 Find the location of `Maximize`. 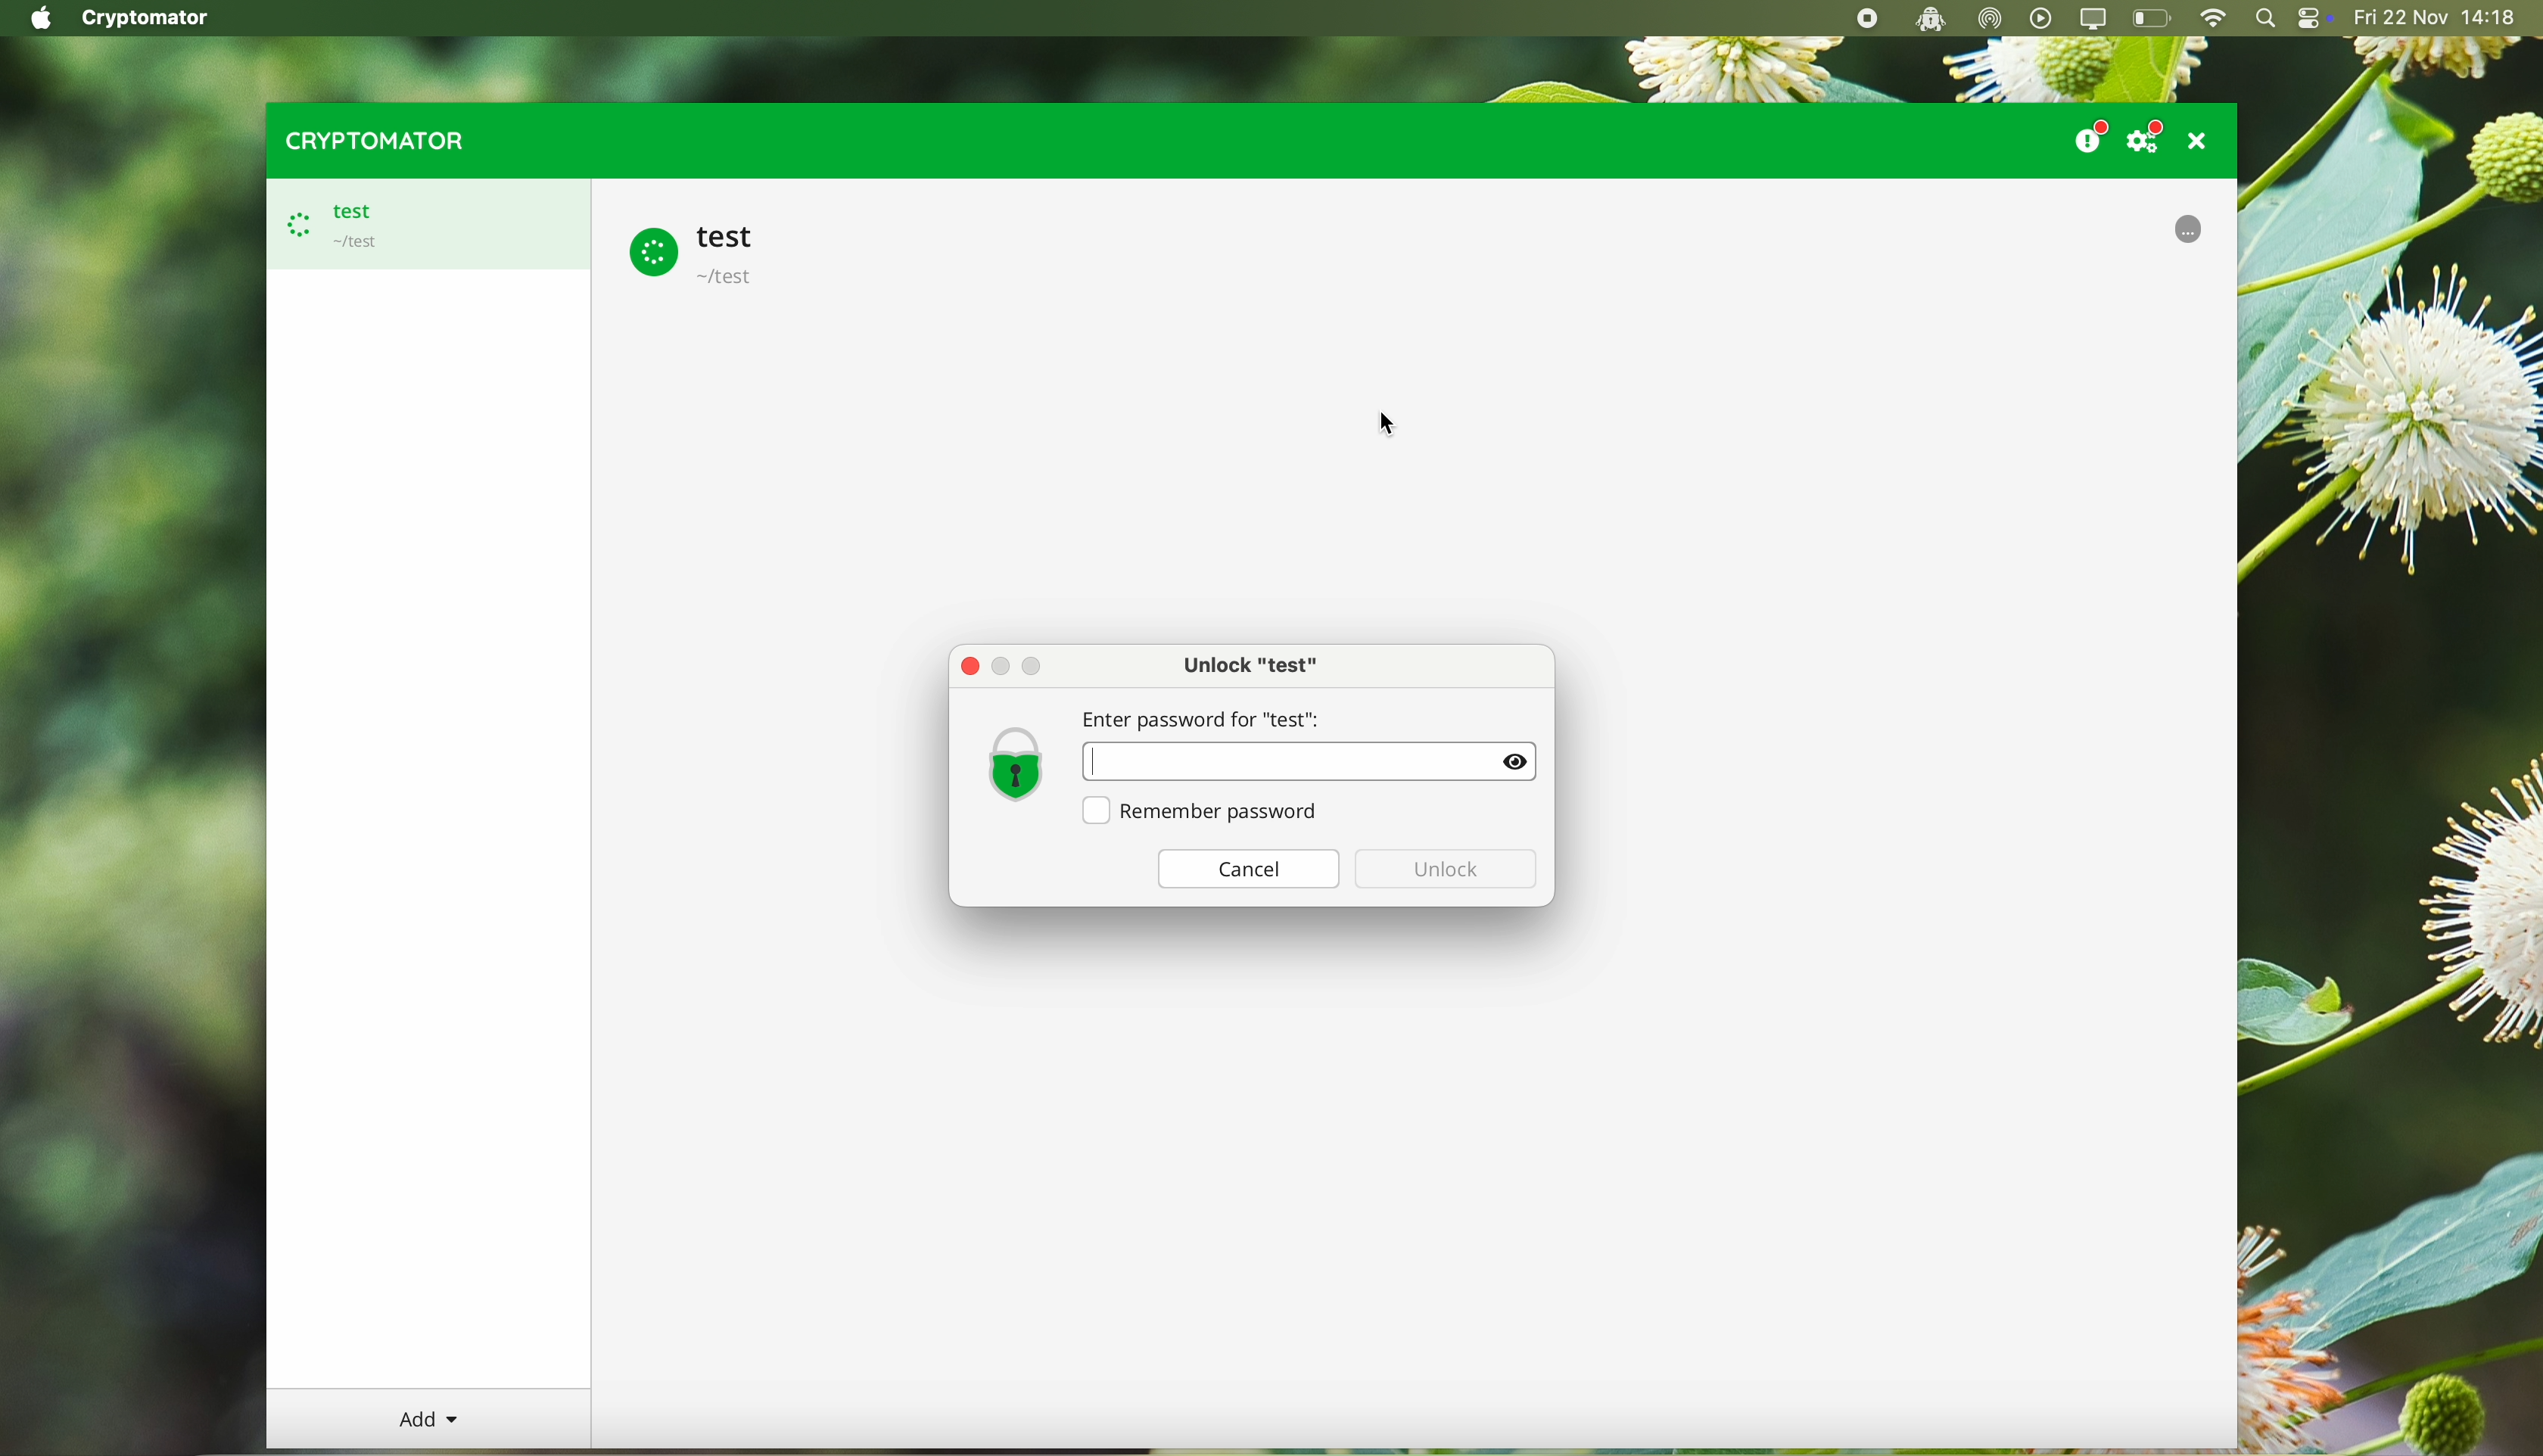

Maximize is located at coordinates (1039, 667).